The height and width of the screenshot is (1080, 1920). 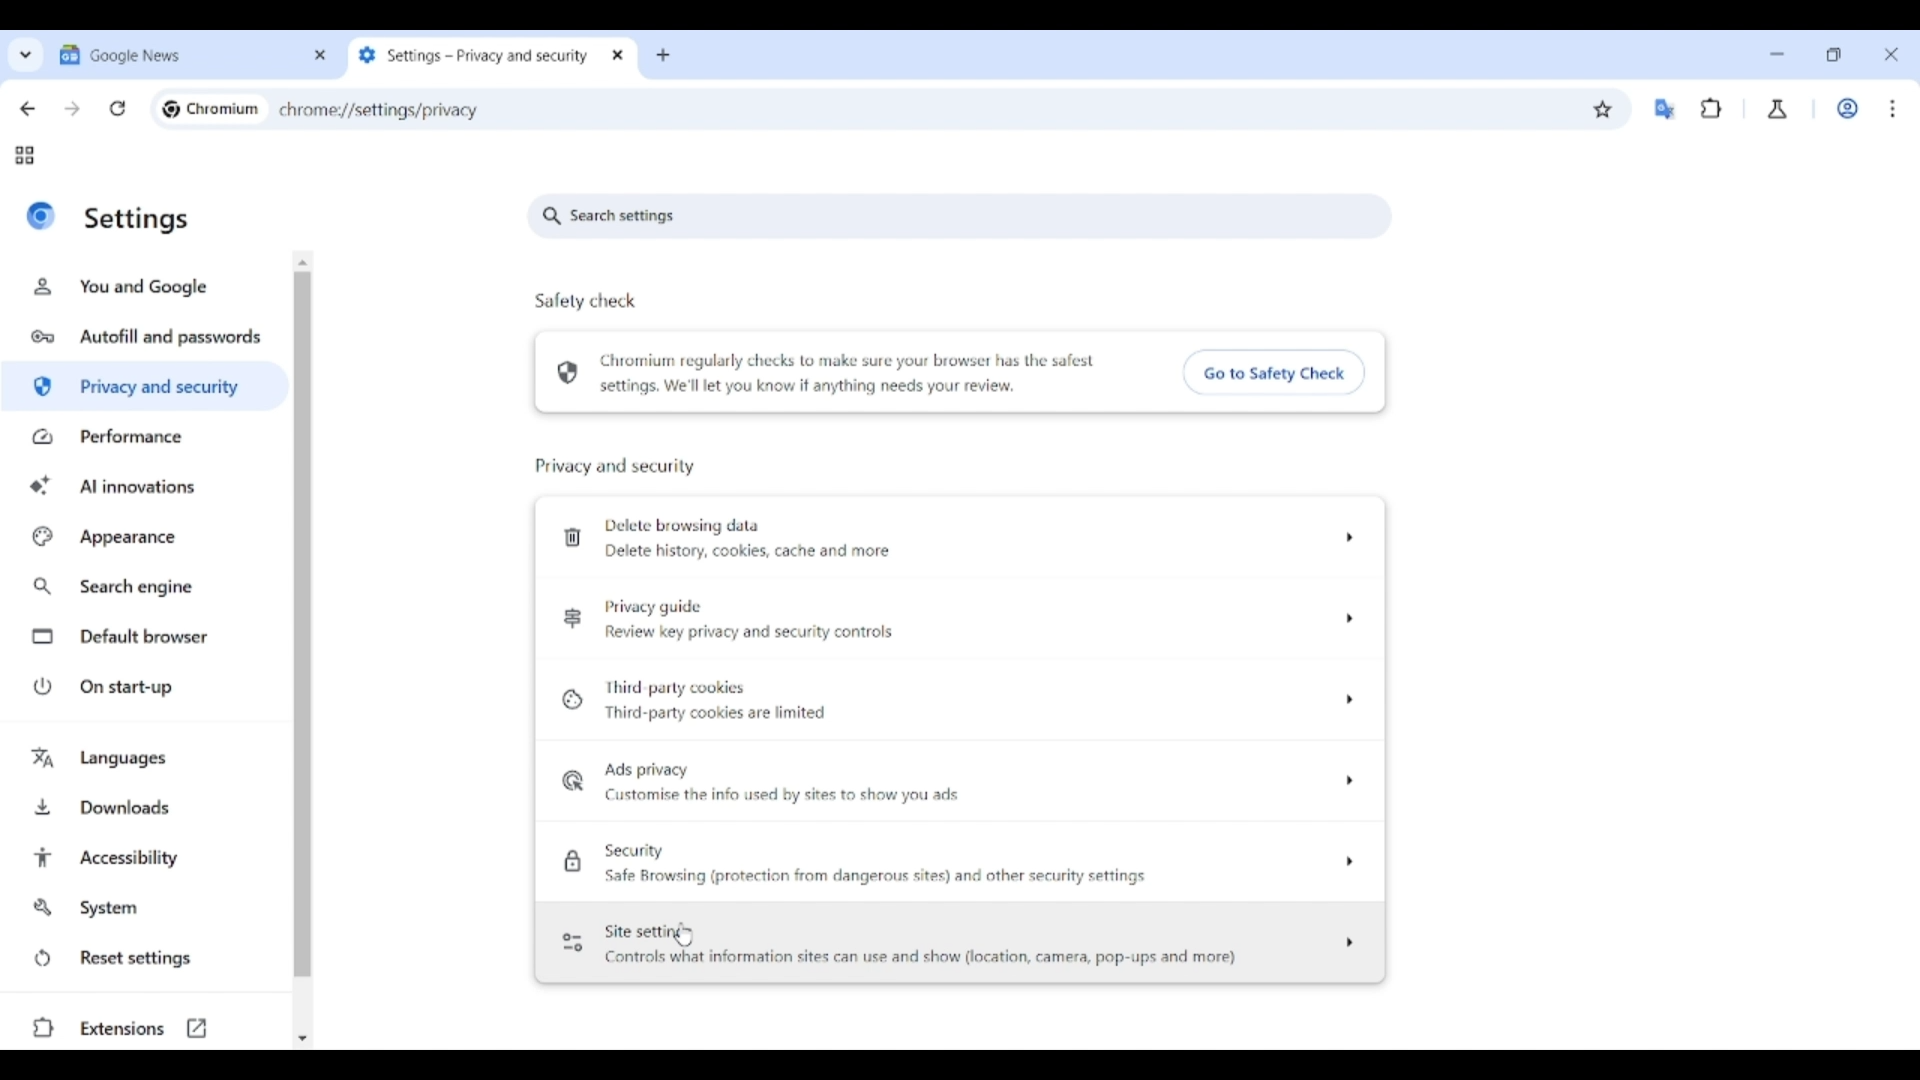 I want to click on You and Google, so click(x=141, y=287).